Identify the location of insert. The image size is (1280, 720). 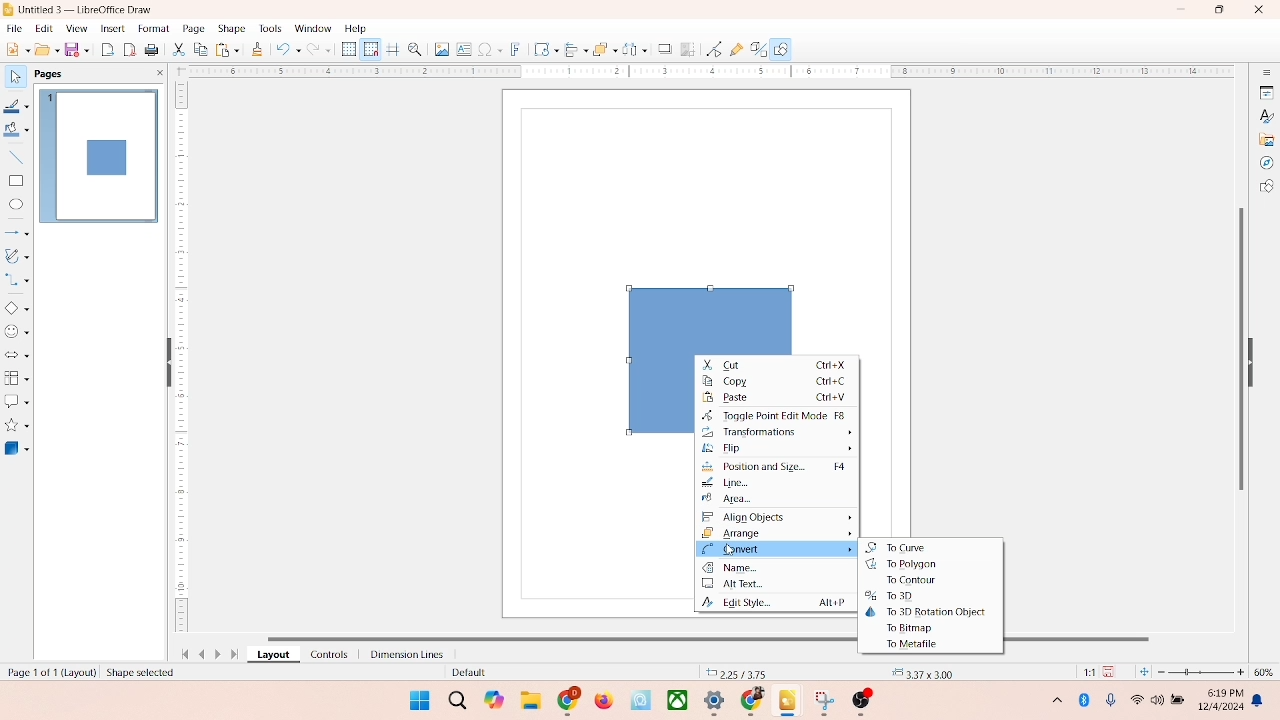
(111, 28).